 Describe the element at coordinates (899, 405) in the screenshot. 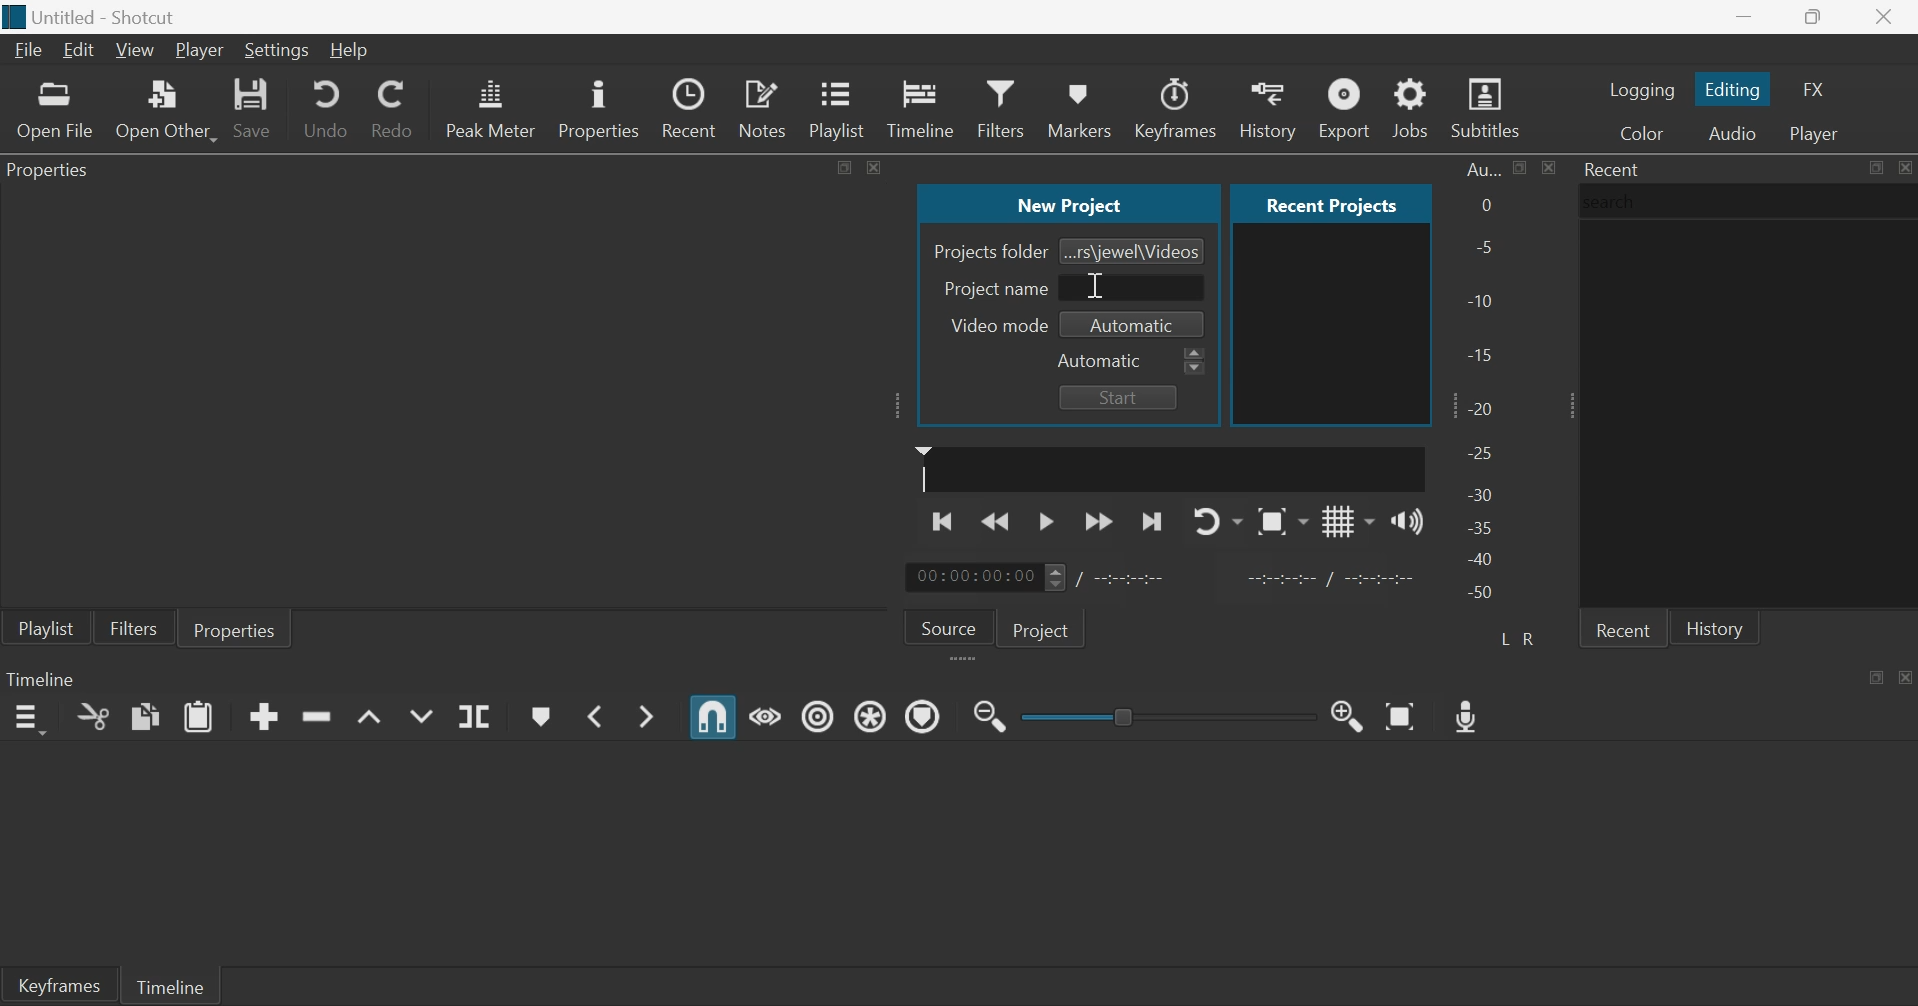

I see `Expand` at that location.